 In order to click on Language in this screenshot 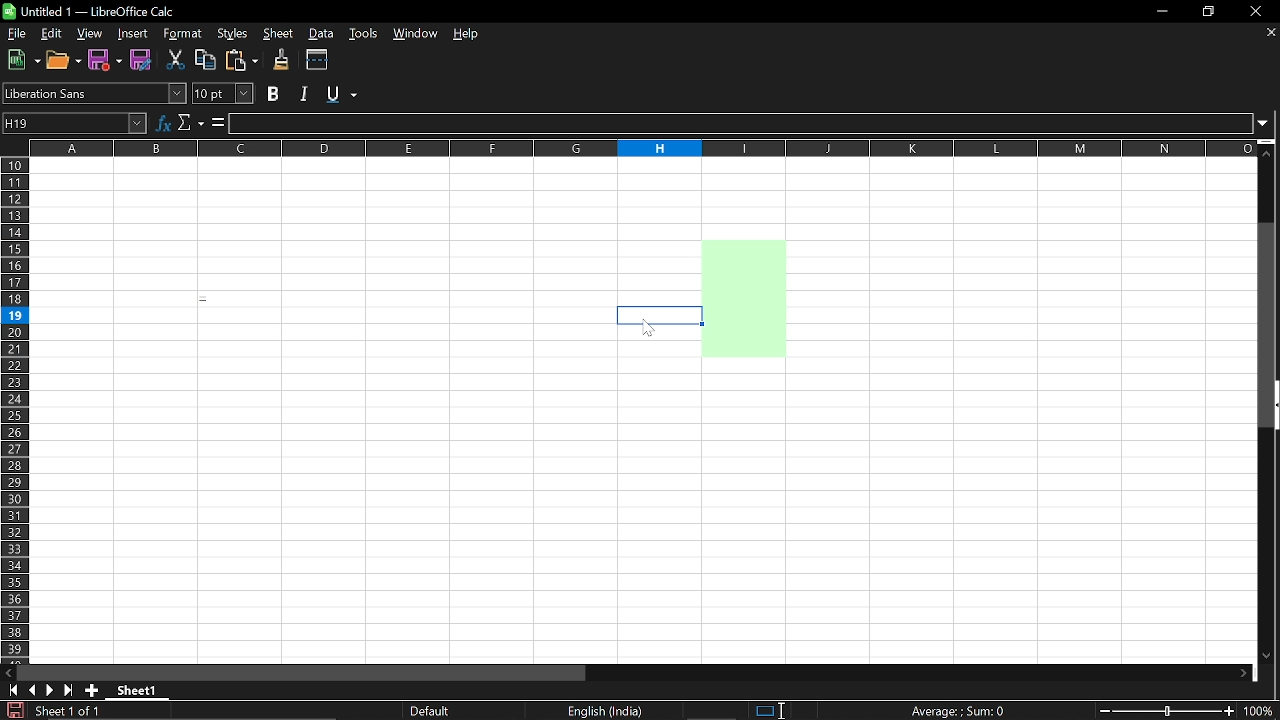, I will do `click(610, 711)`.